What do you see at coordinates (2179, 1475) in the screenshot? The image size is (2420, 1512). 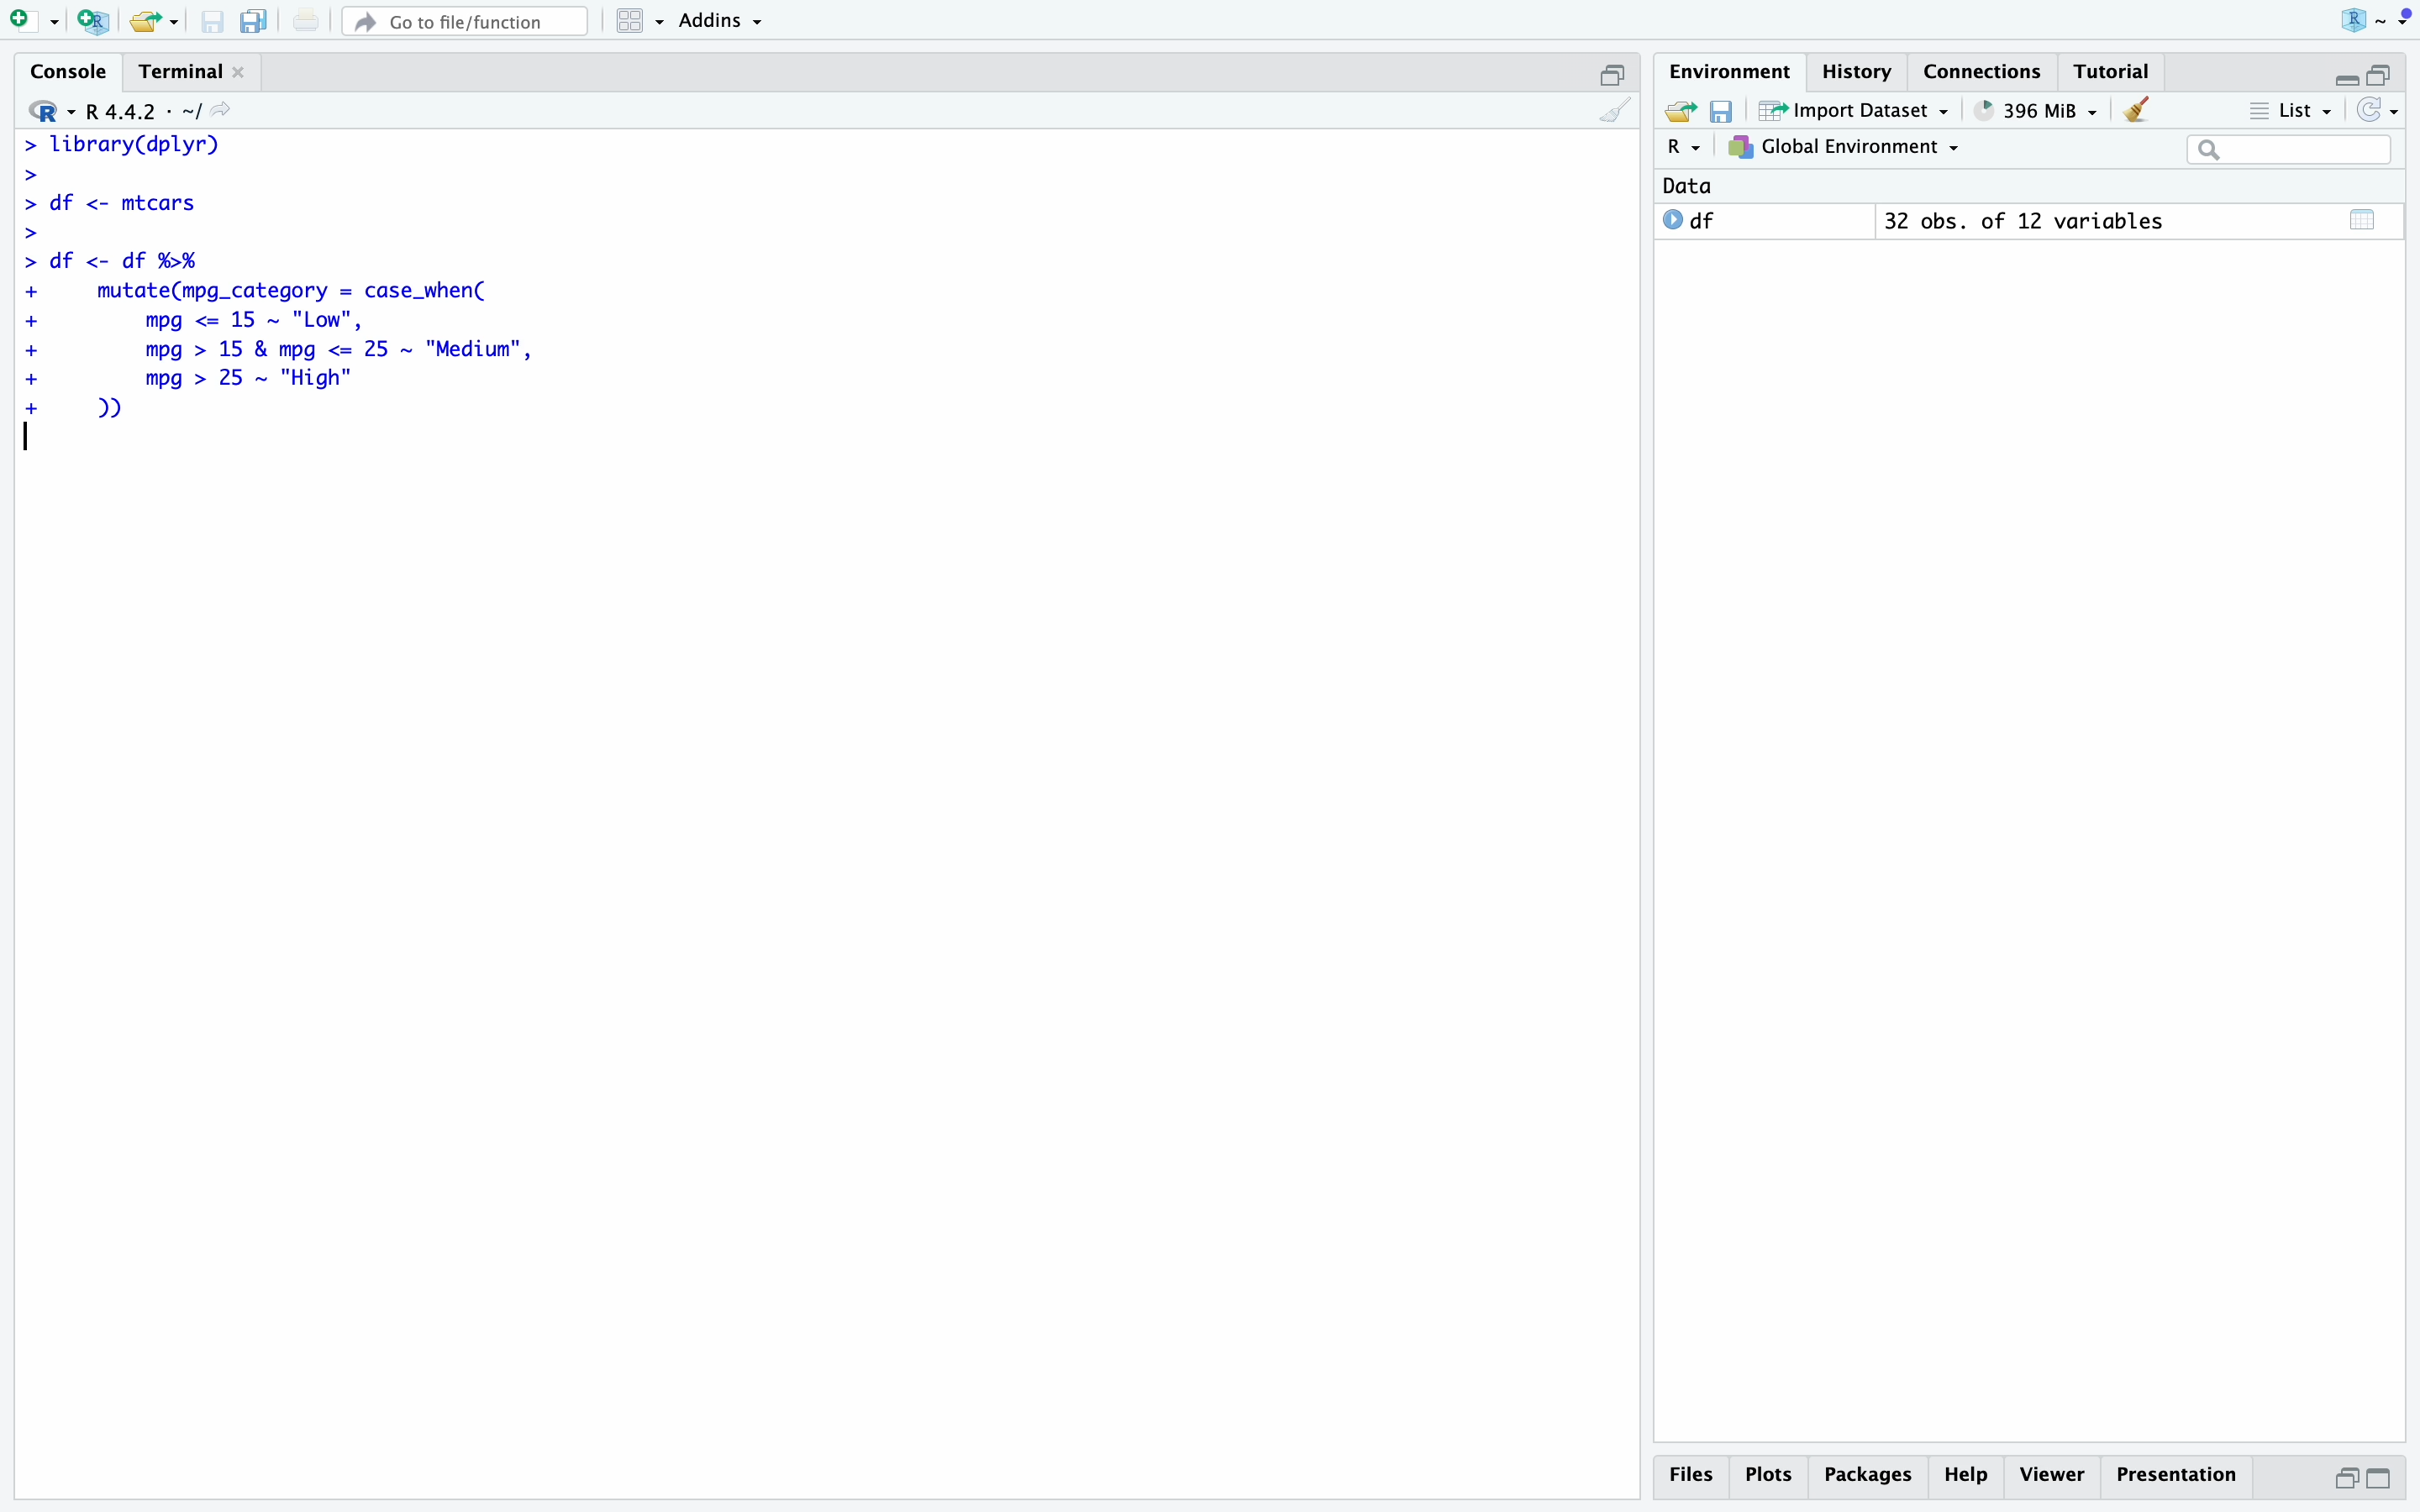 I see `Presentation ` at bounding box center [2179, 1475].